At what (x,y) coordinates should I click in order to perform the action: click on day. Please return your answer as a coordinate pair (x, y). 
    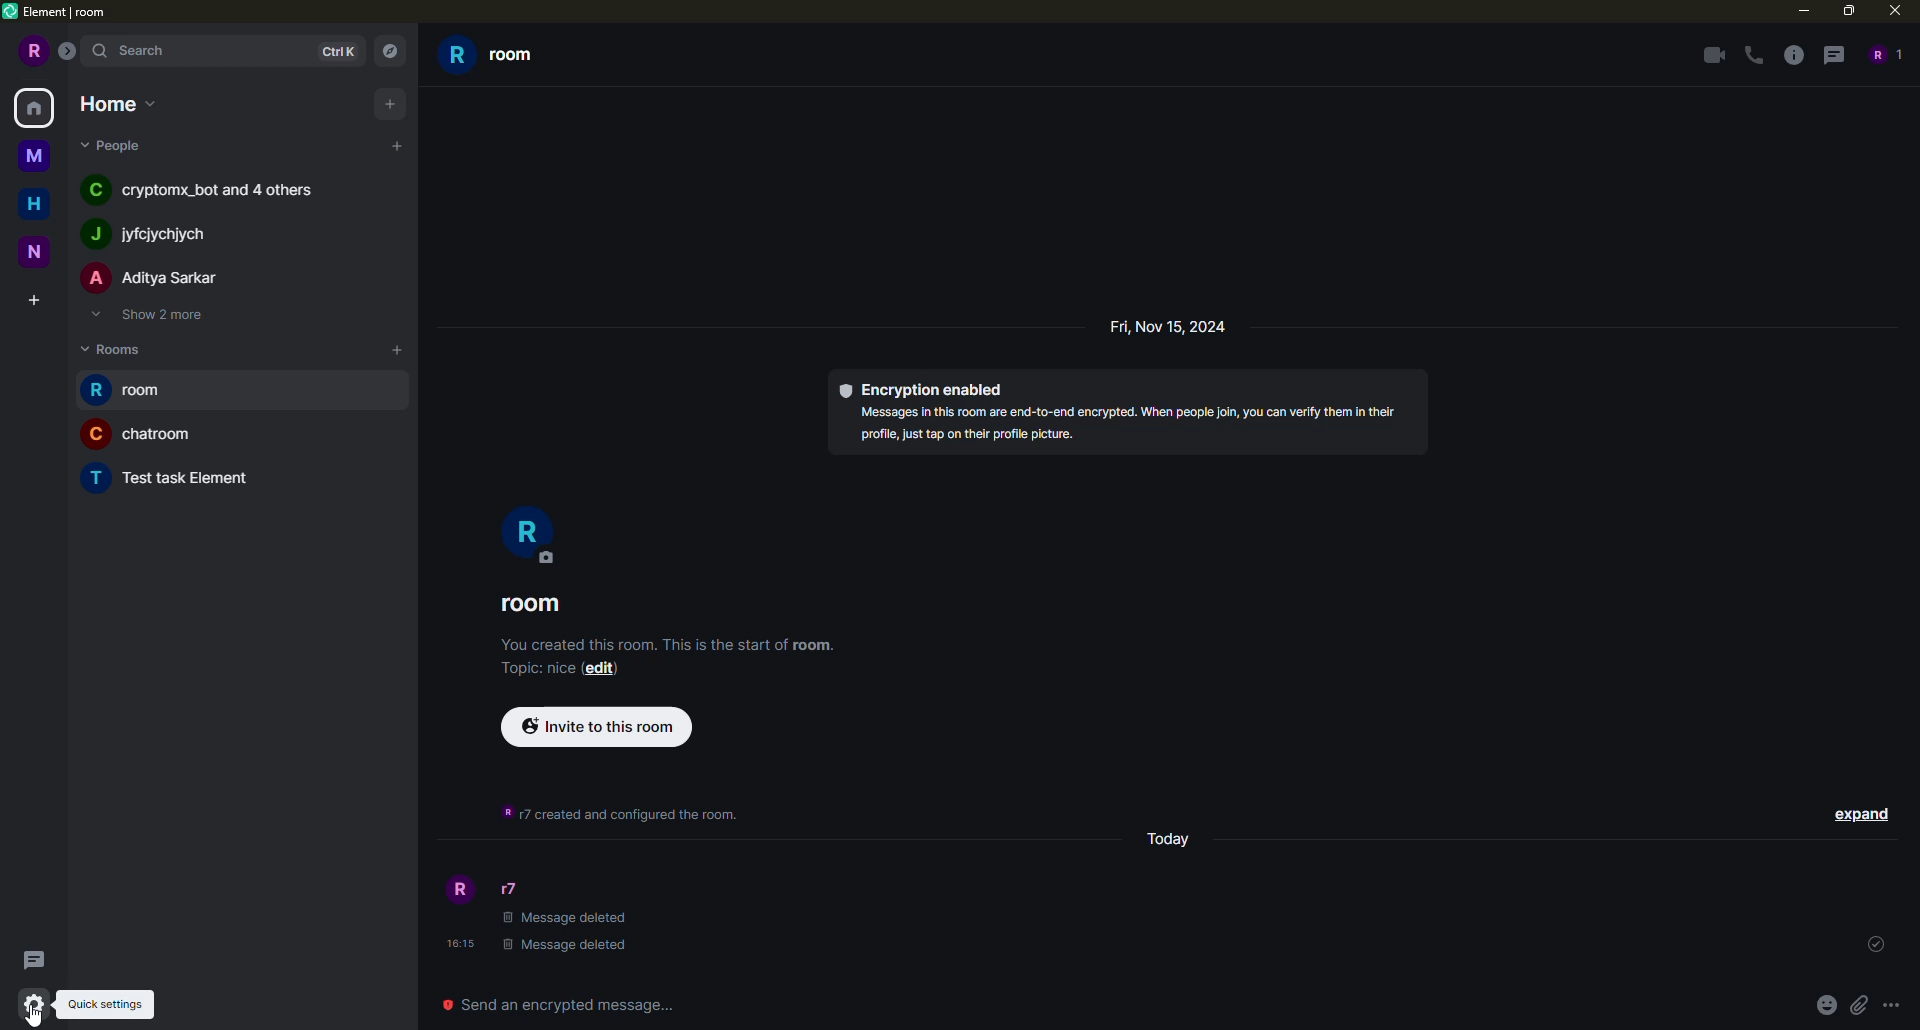
    Looking at the image, I should click on (1170, 326).